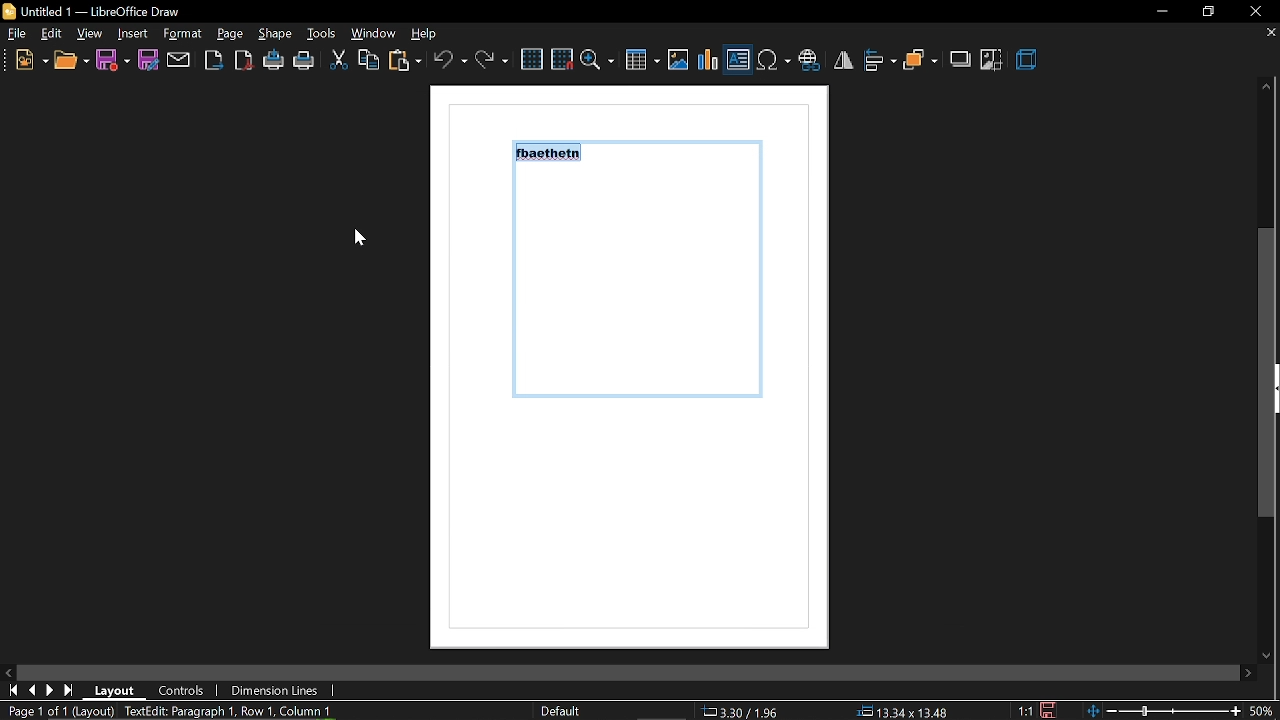 Image resolution: width=1280 pixels, height=720 pixels. I want to click on Default style, so click(564, 712).